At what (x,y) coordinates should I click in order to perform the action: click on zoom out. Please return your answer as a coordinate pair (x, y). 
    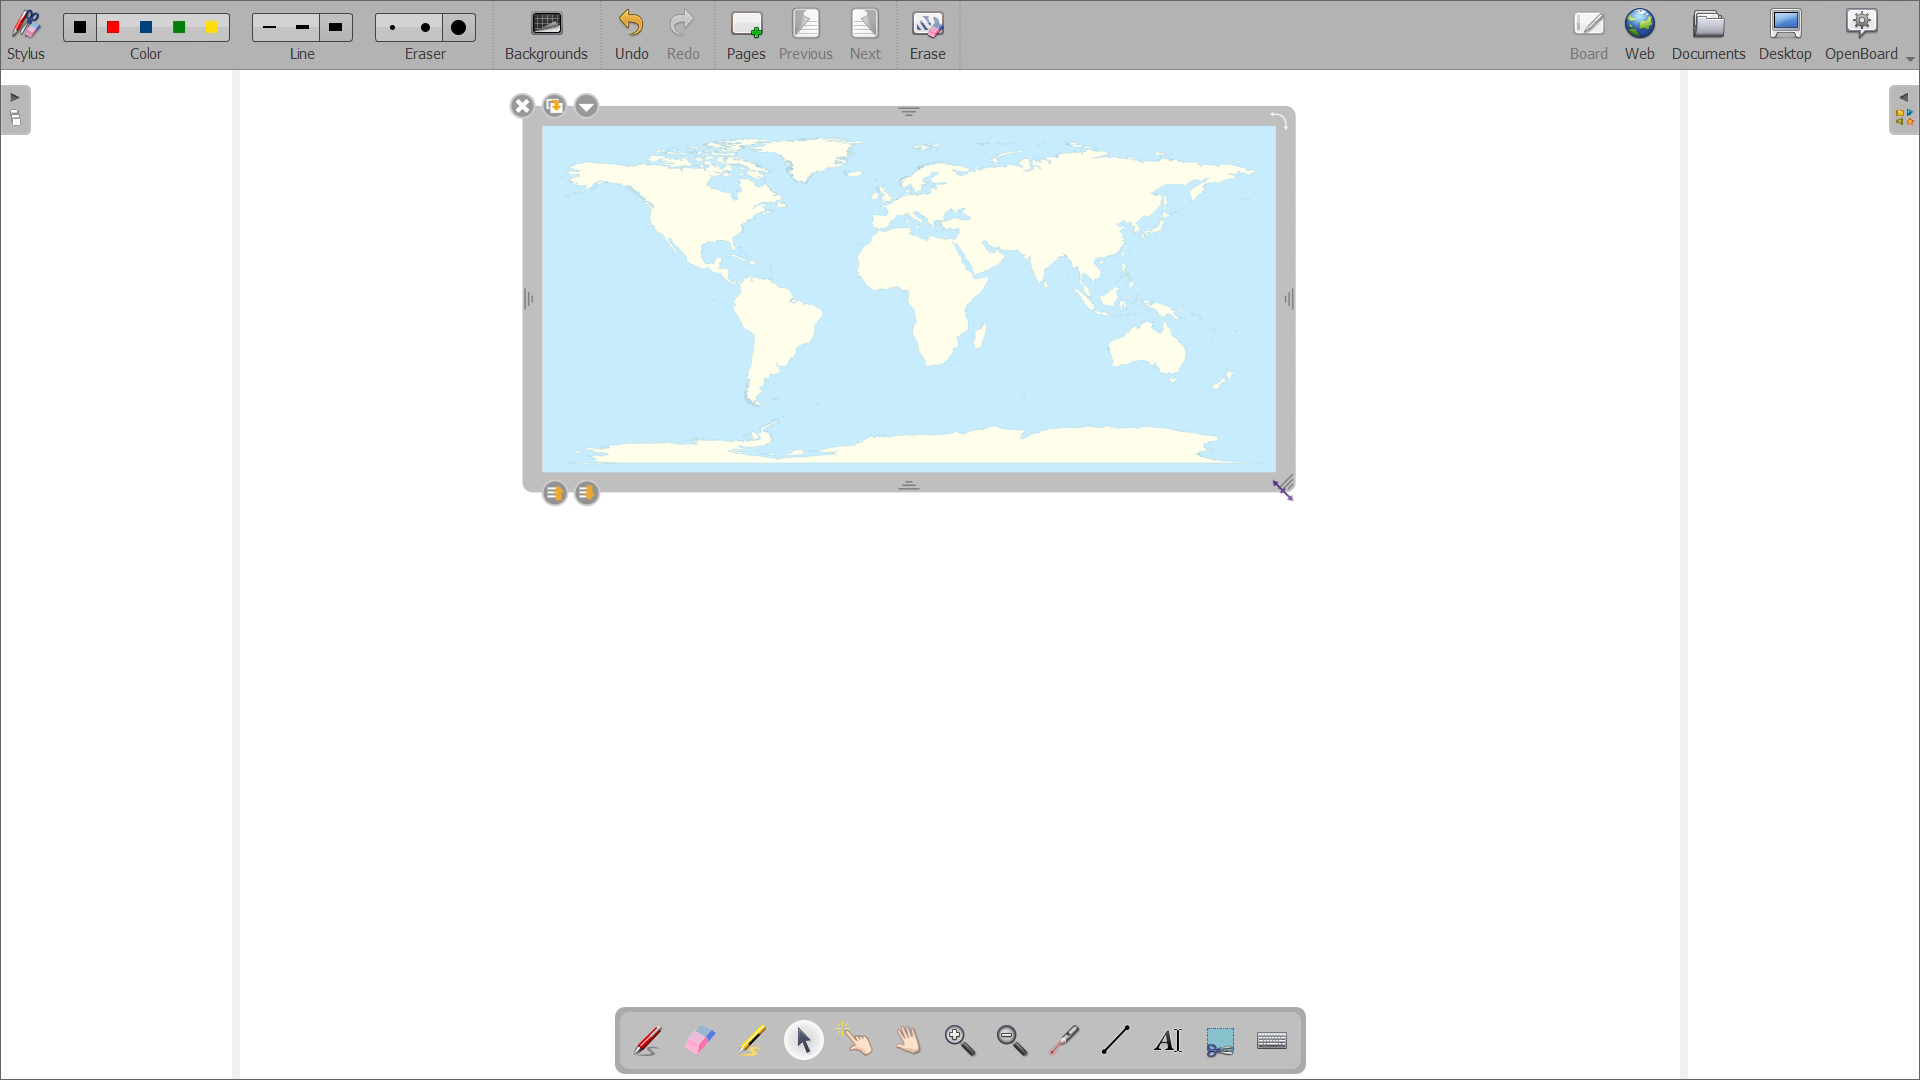
    Looking at the image, I should click on (1012, 1040).